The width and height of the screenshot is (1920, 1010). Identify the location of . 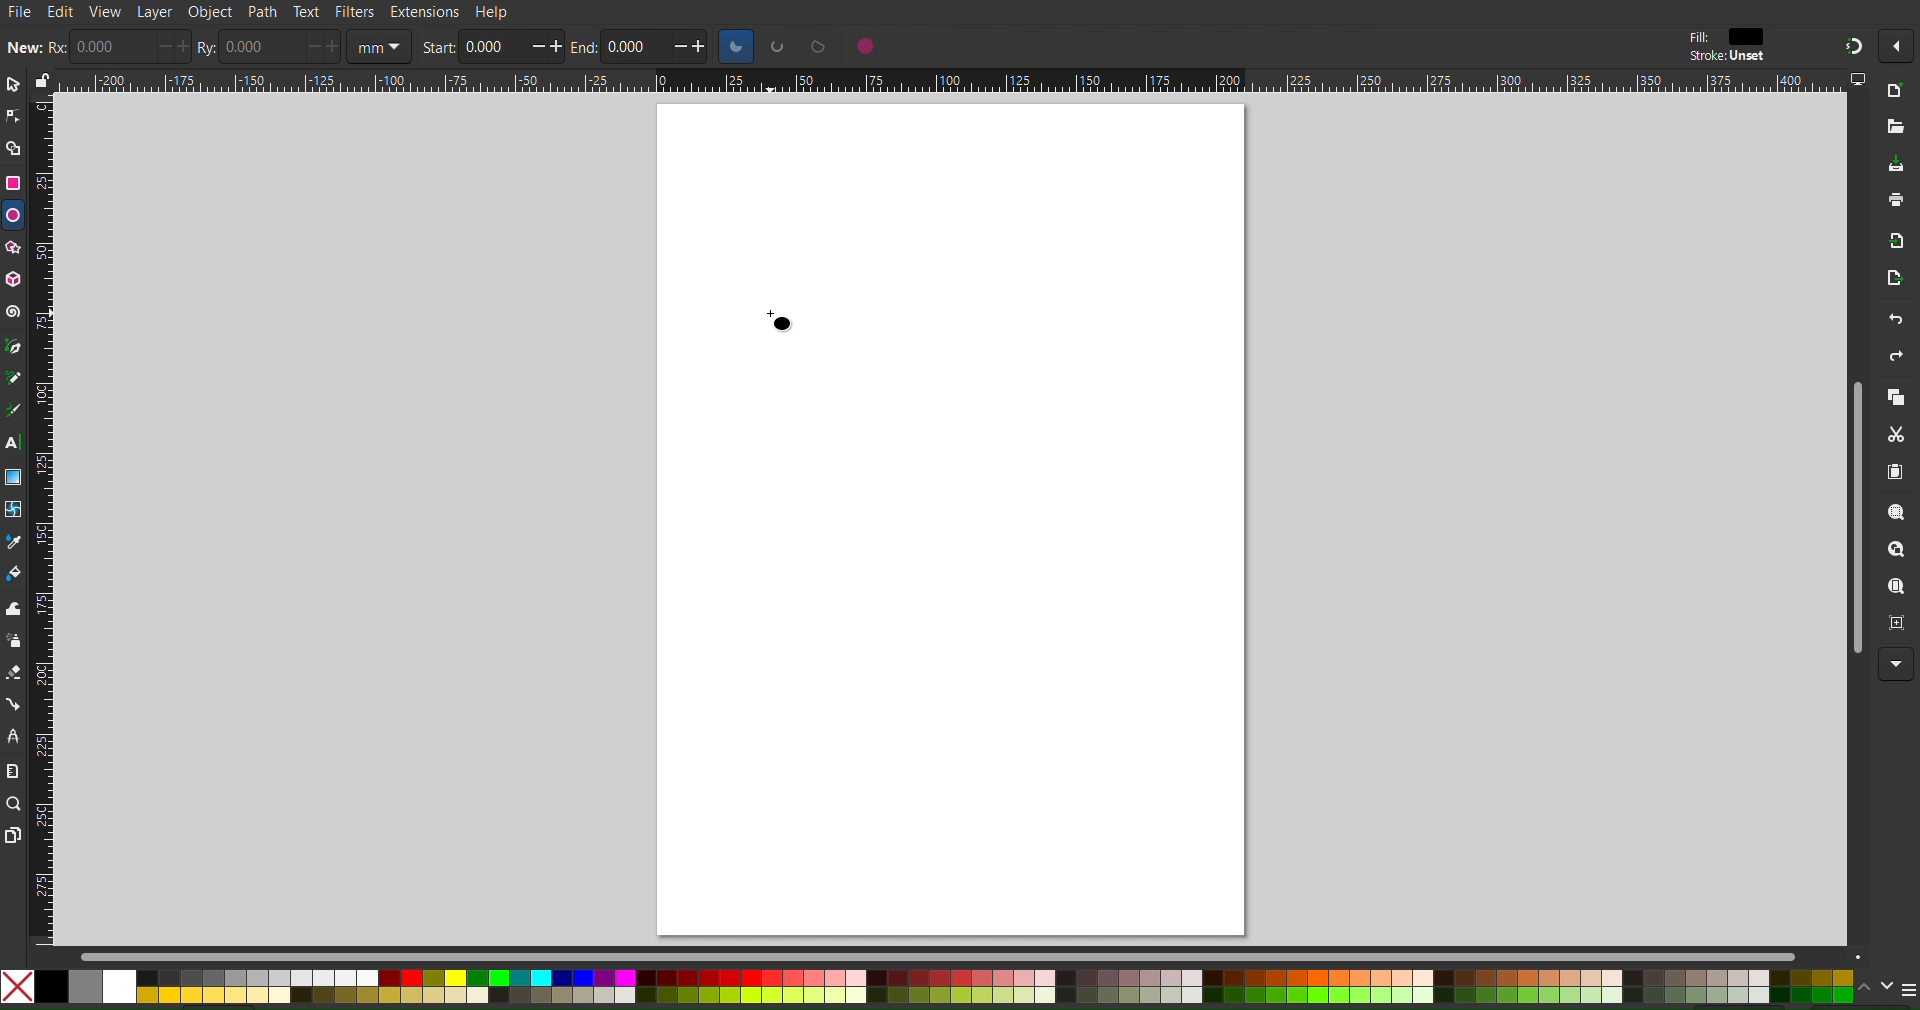
(926, 990).